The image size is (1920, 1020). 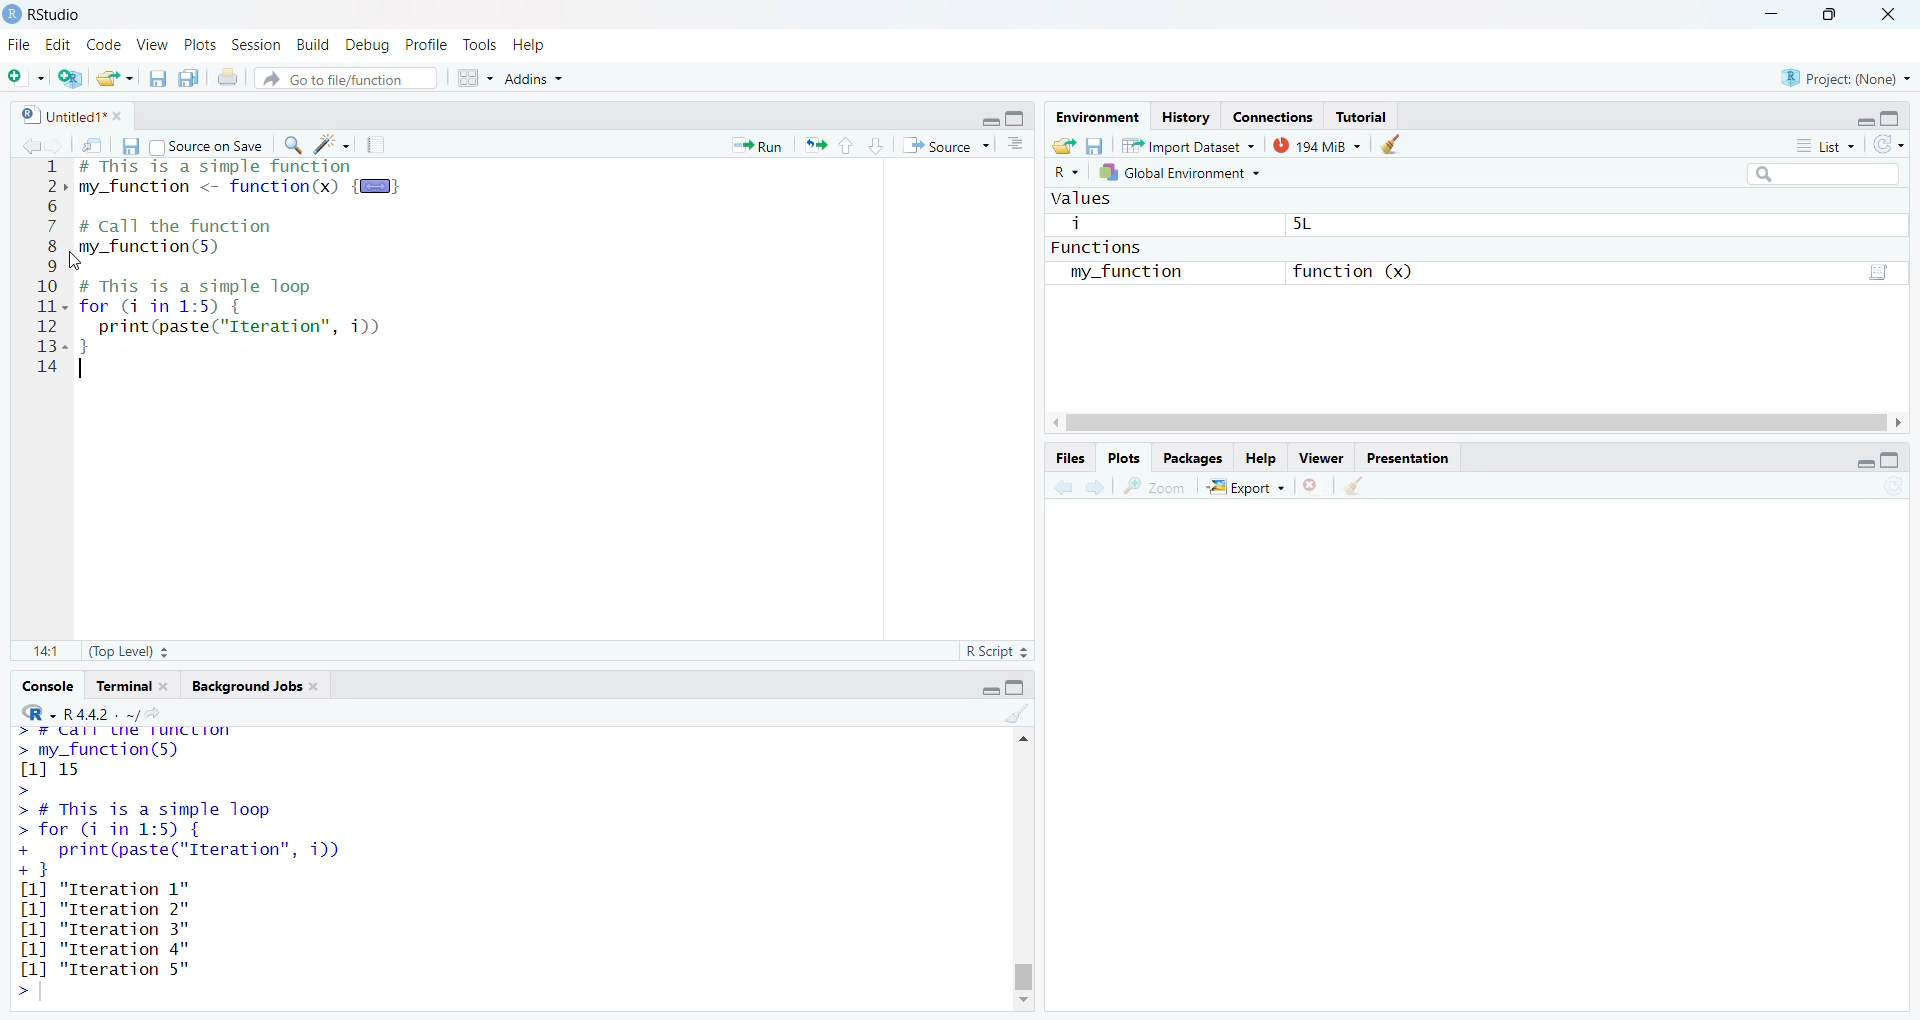 What do you see at coordinates (1480, 423) in the screenshot?
I see `scrollbar` at bounding box center [1480, 423].